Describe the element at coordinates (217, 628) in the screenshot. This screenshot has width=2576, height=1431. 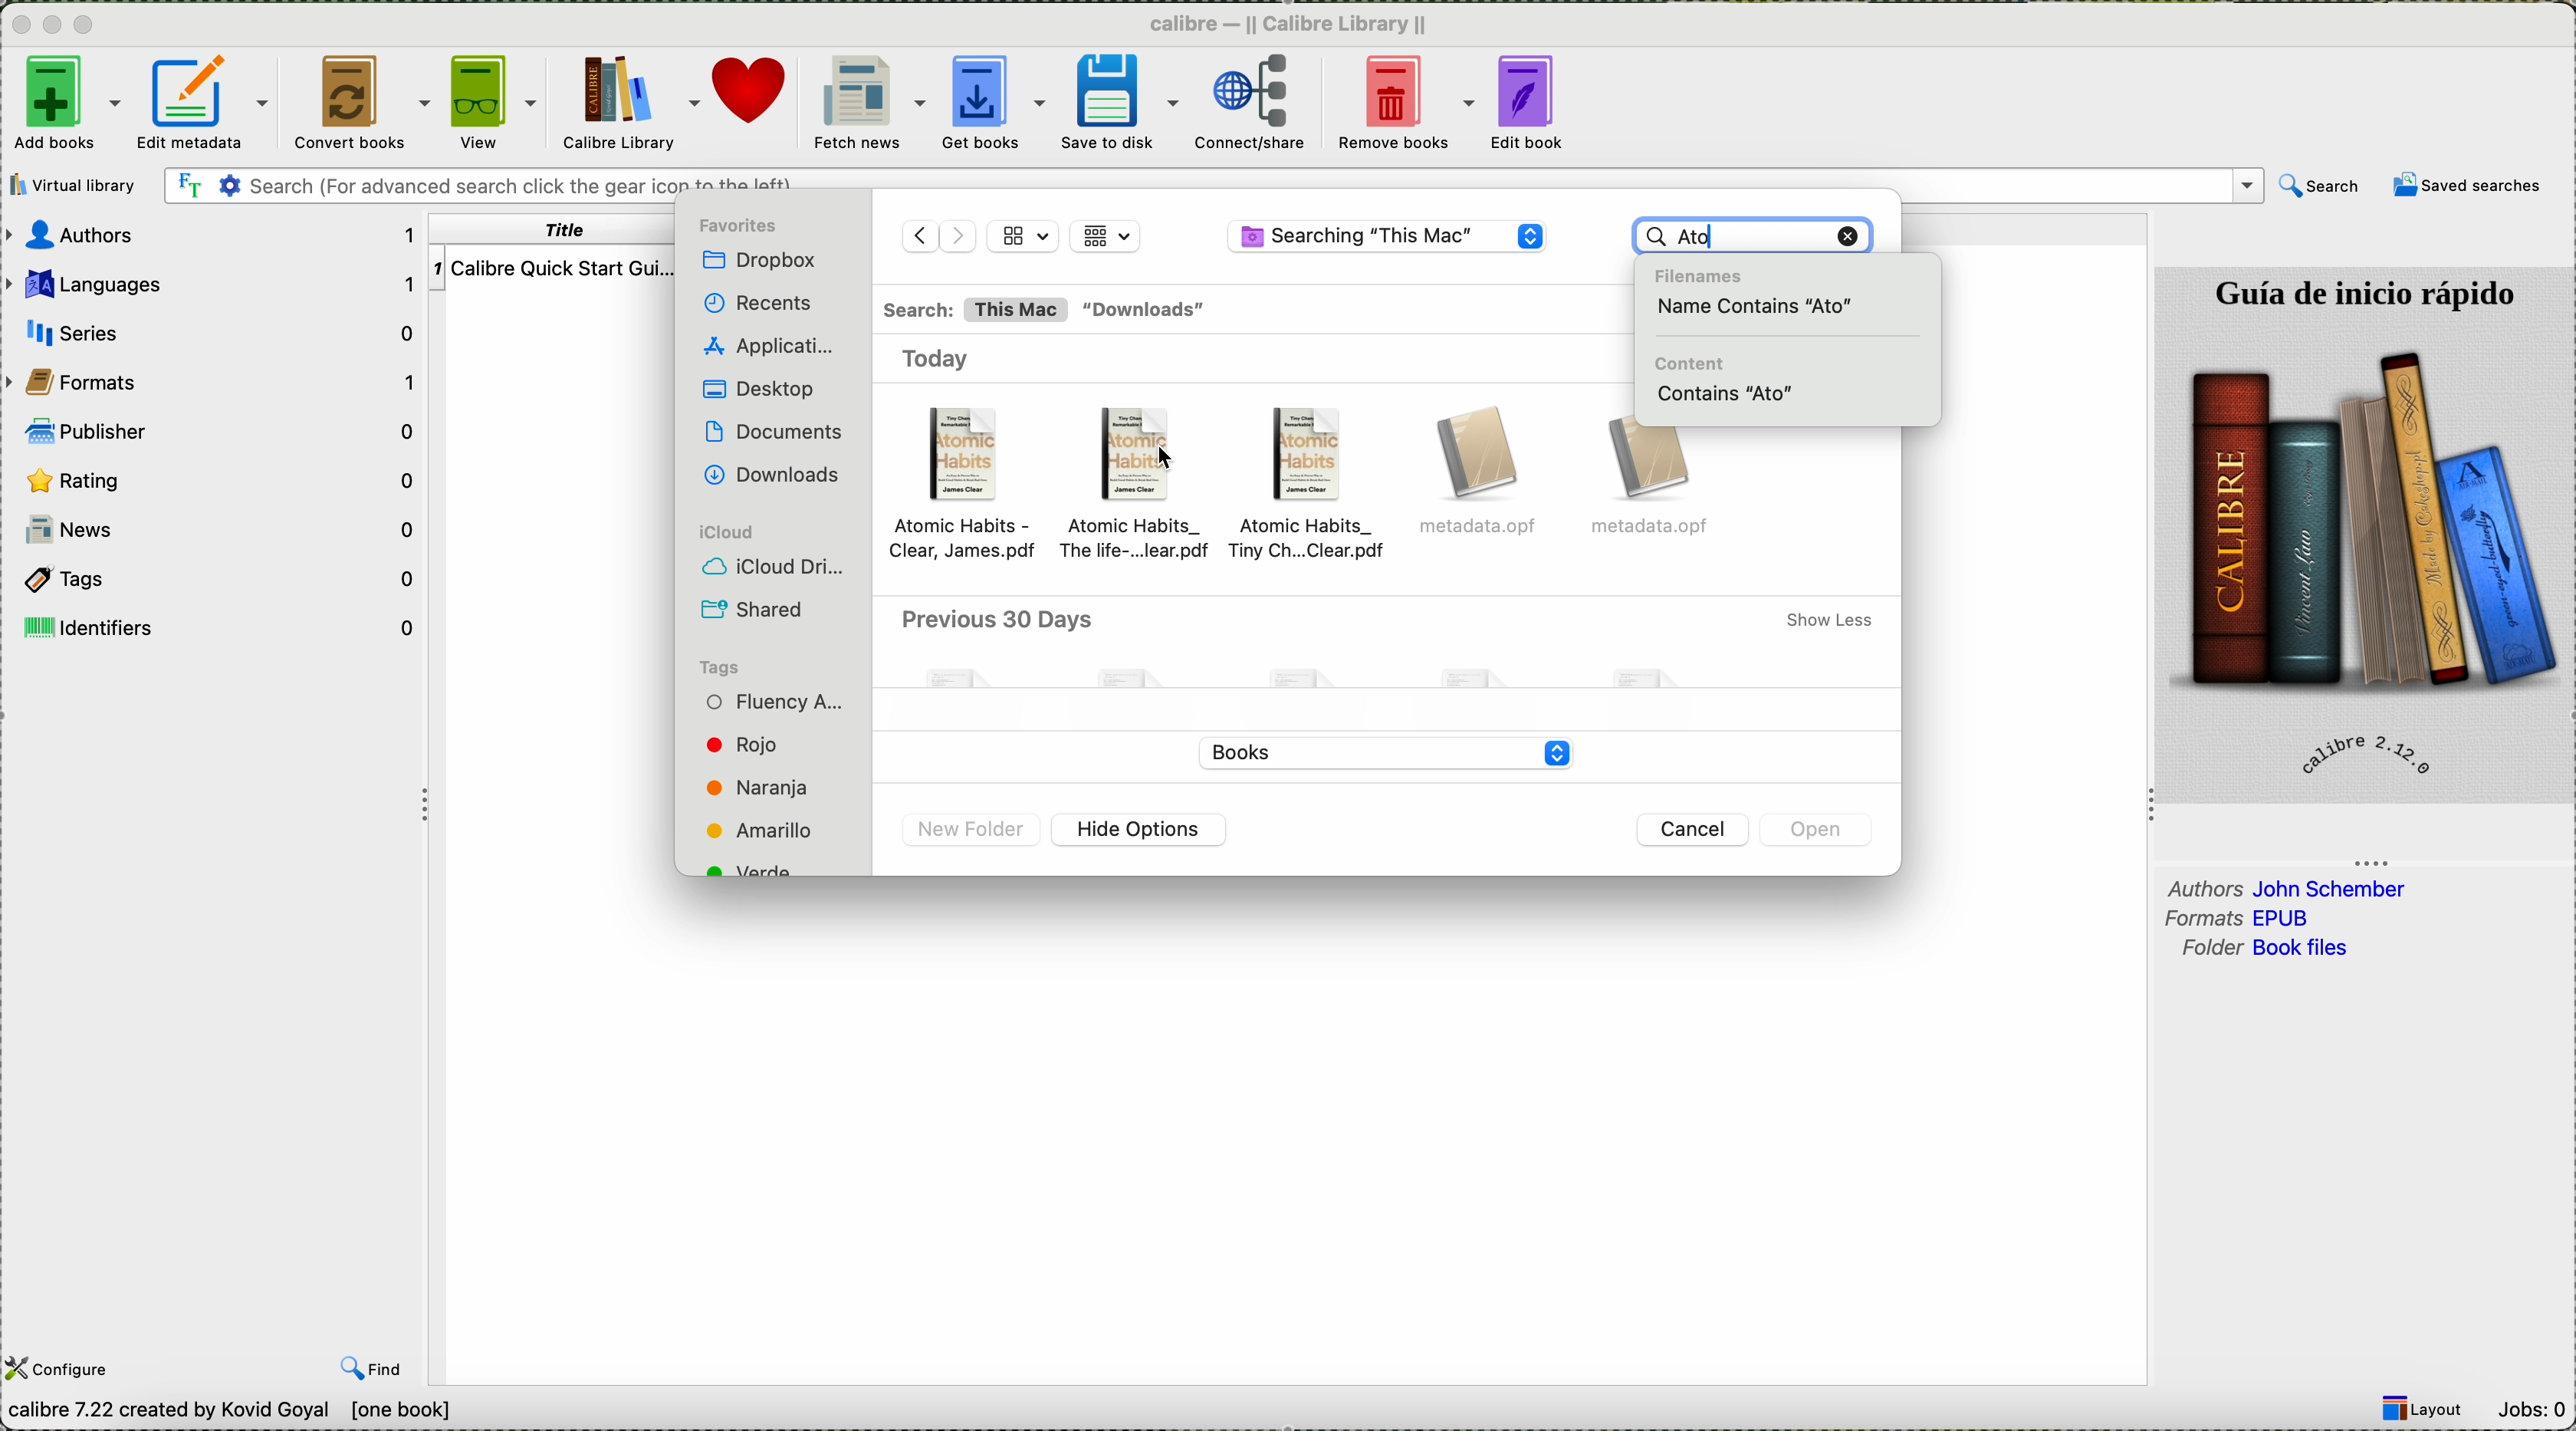
I see `identifiers` at that location.